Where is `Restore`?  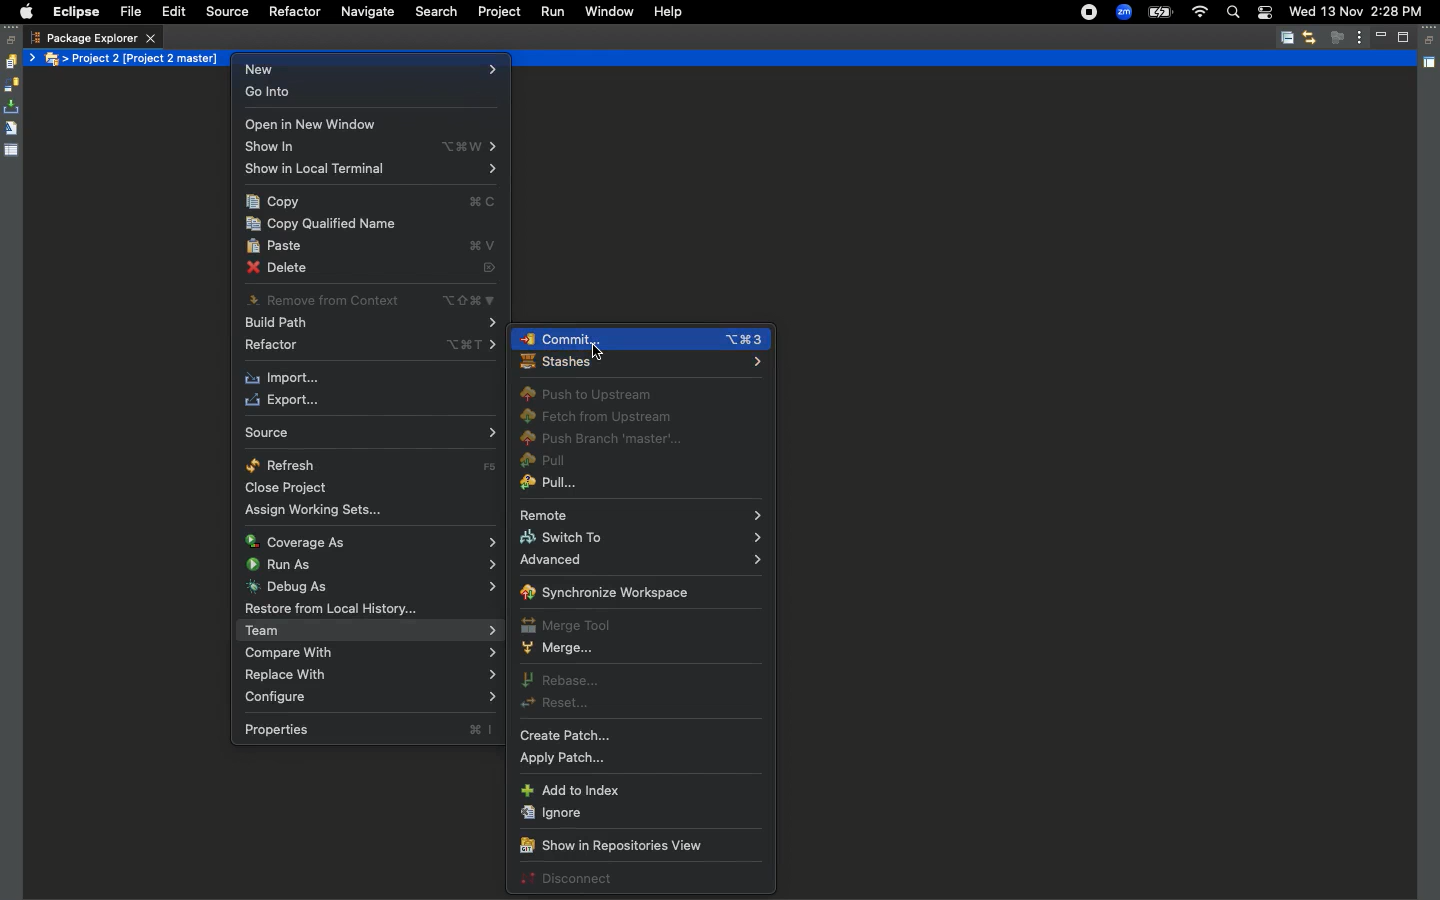
Restore is located at coordinates (1431, 41).